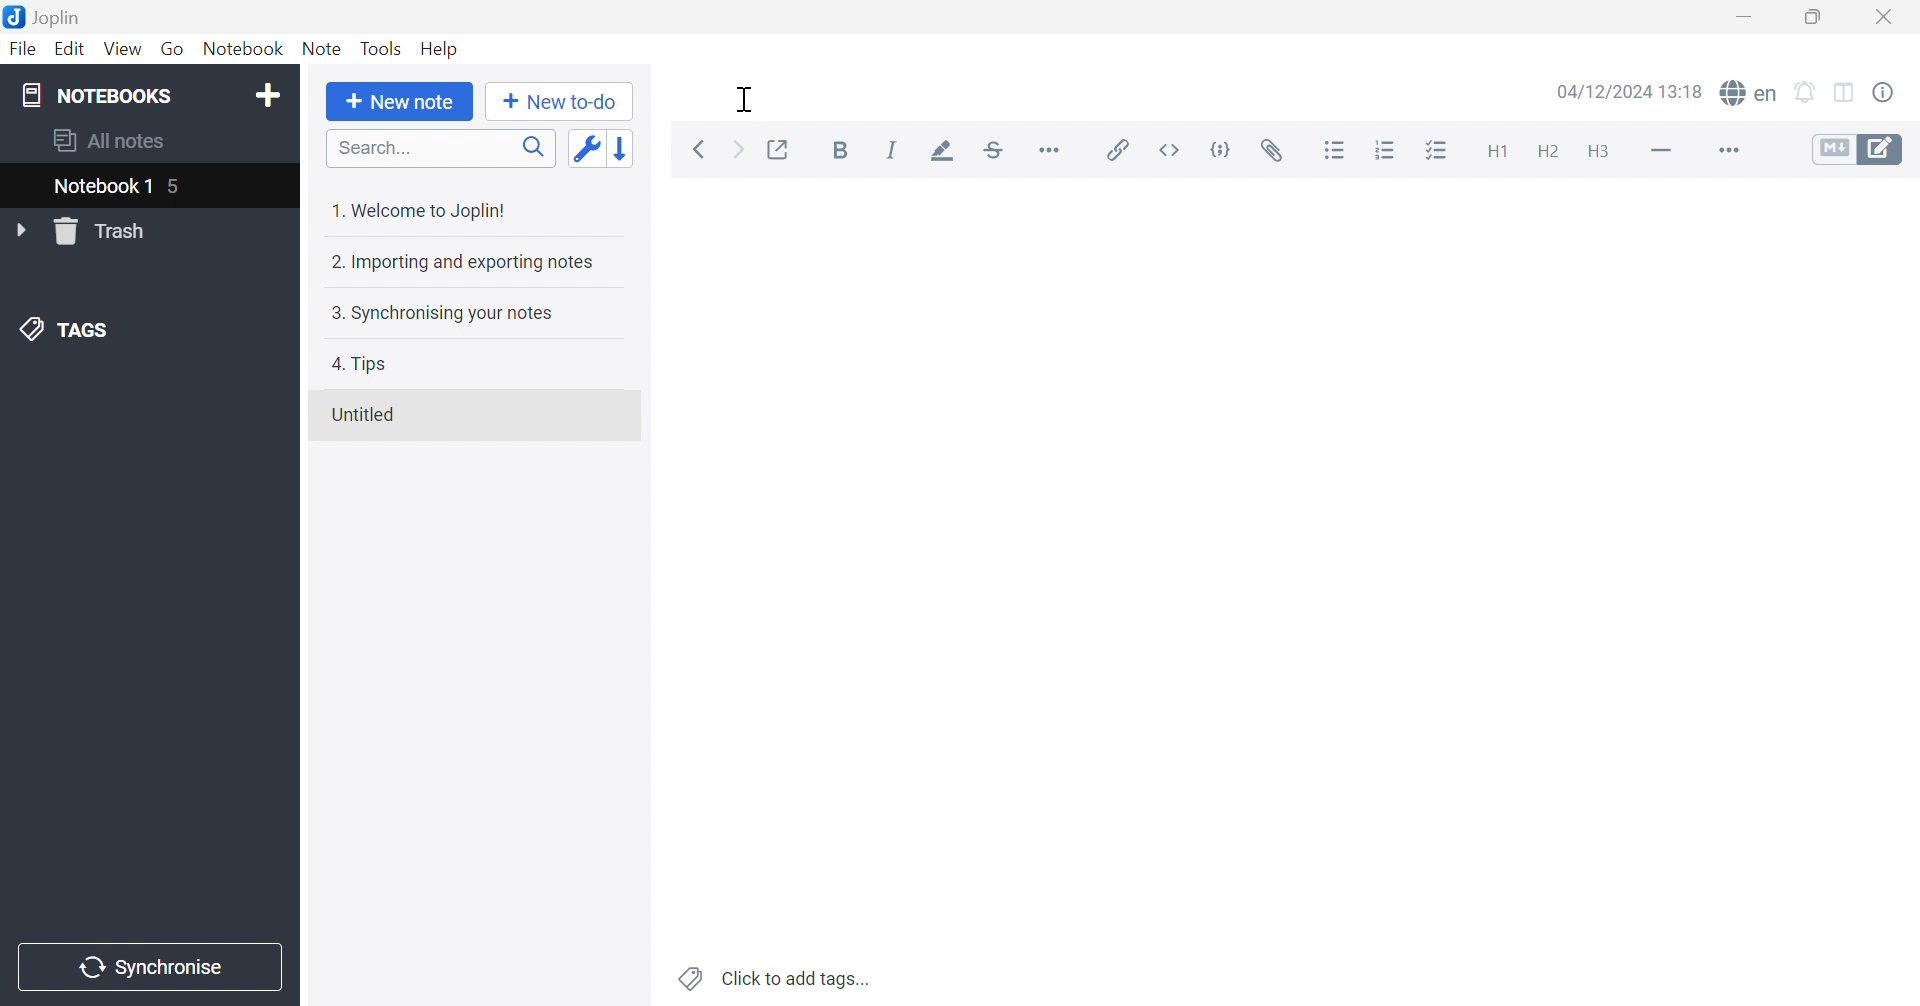 This screenshot has height=1006, width=1920. What do you see at coordinates (1383, 151) in the screenshot?
I see `Numbered list` at bounding box center [1383, 151].